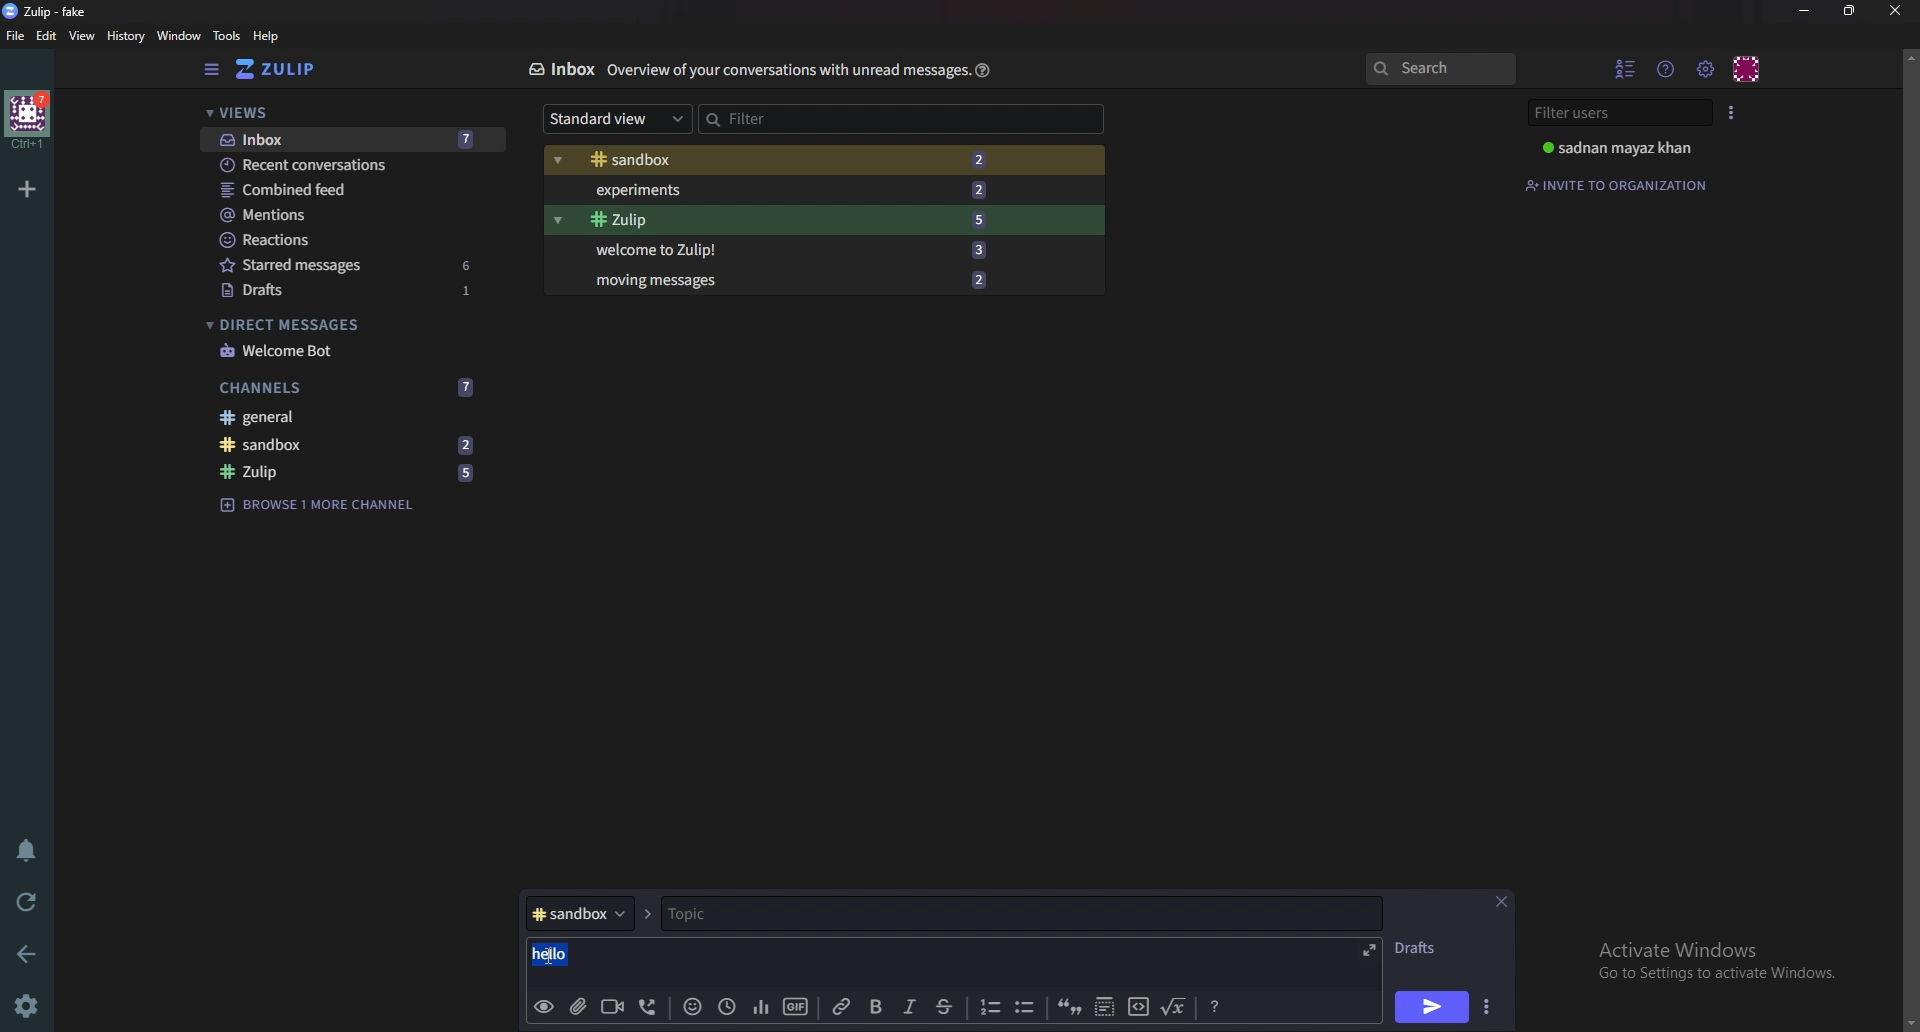 Image resolution: width=1920 pixels, height=1032 pixels. What do you see at coordinates (1105, 1008) in the screenshot?
I see `Spoiler` at bounding box center [1105, 1008].